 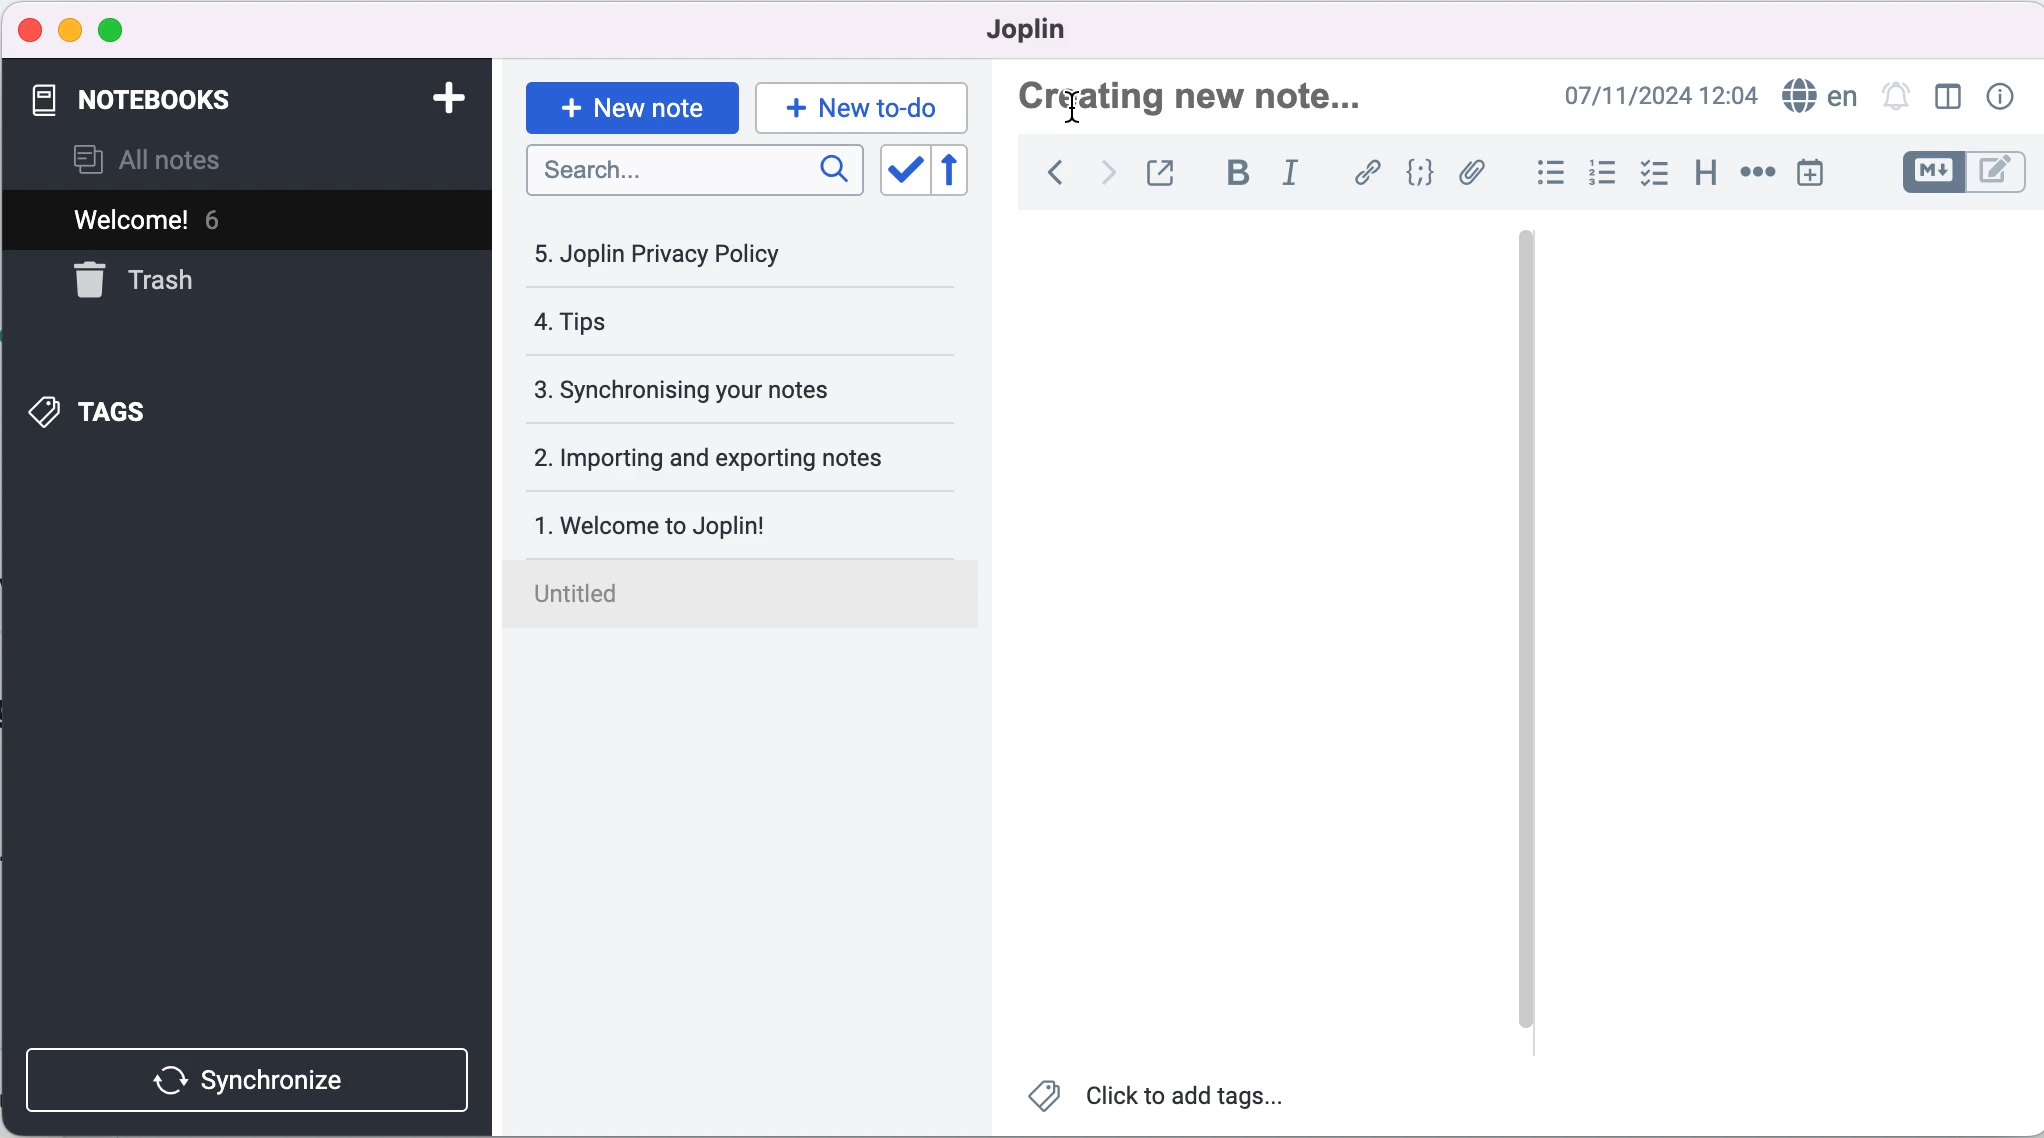 What do you see at coordinates (1060, 32) in the screenshot?
I see `joplin` at bounding box center [1060, 32].